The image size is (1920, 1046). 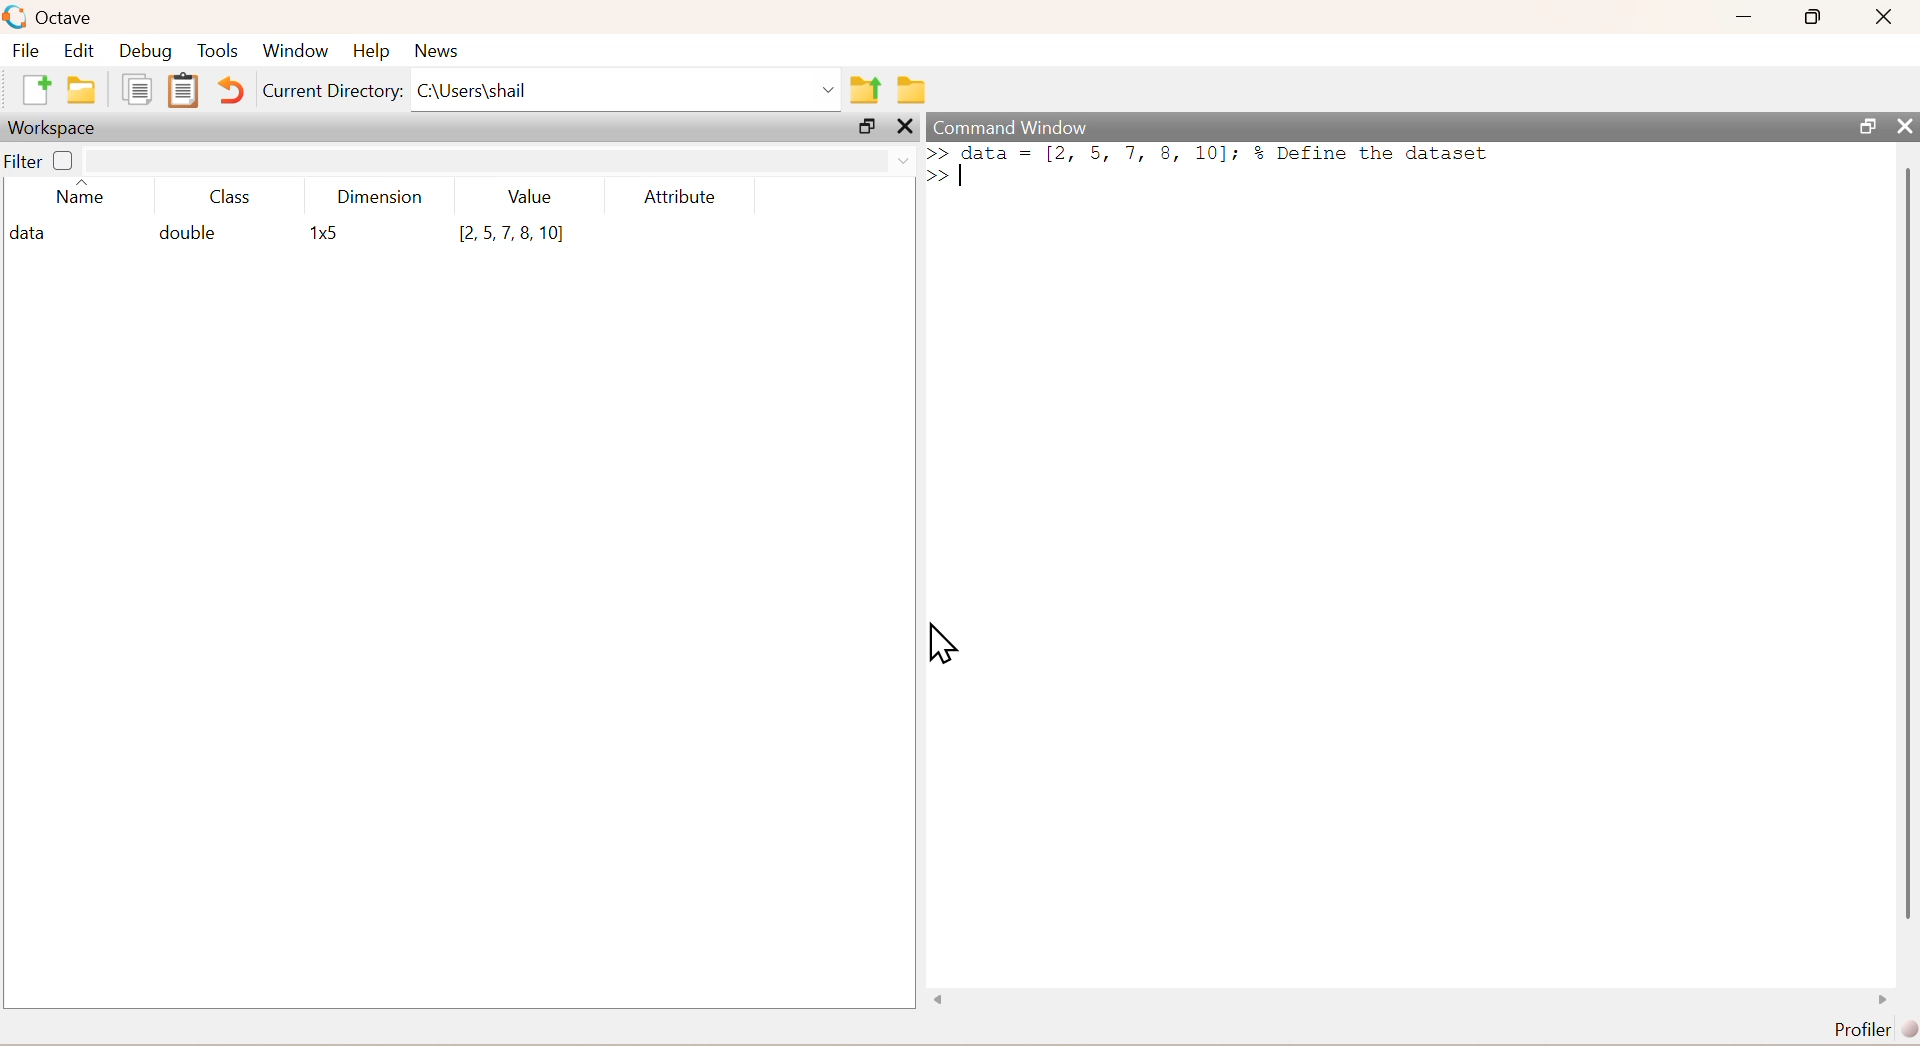 I want to click on name, so click(x=81, y=196).